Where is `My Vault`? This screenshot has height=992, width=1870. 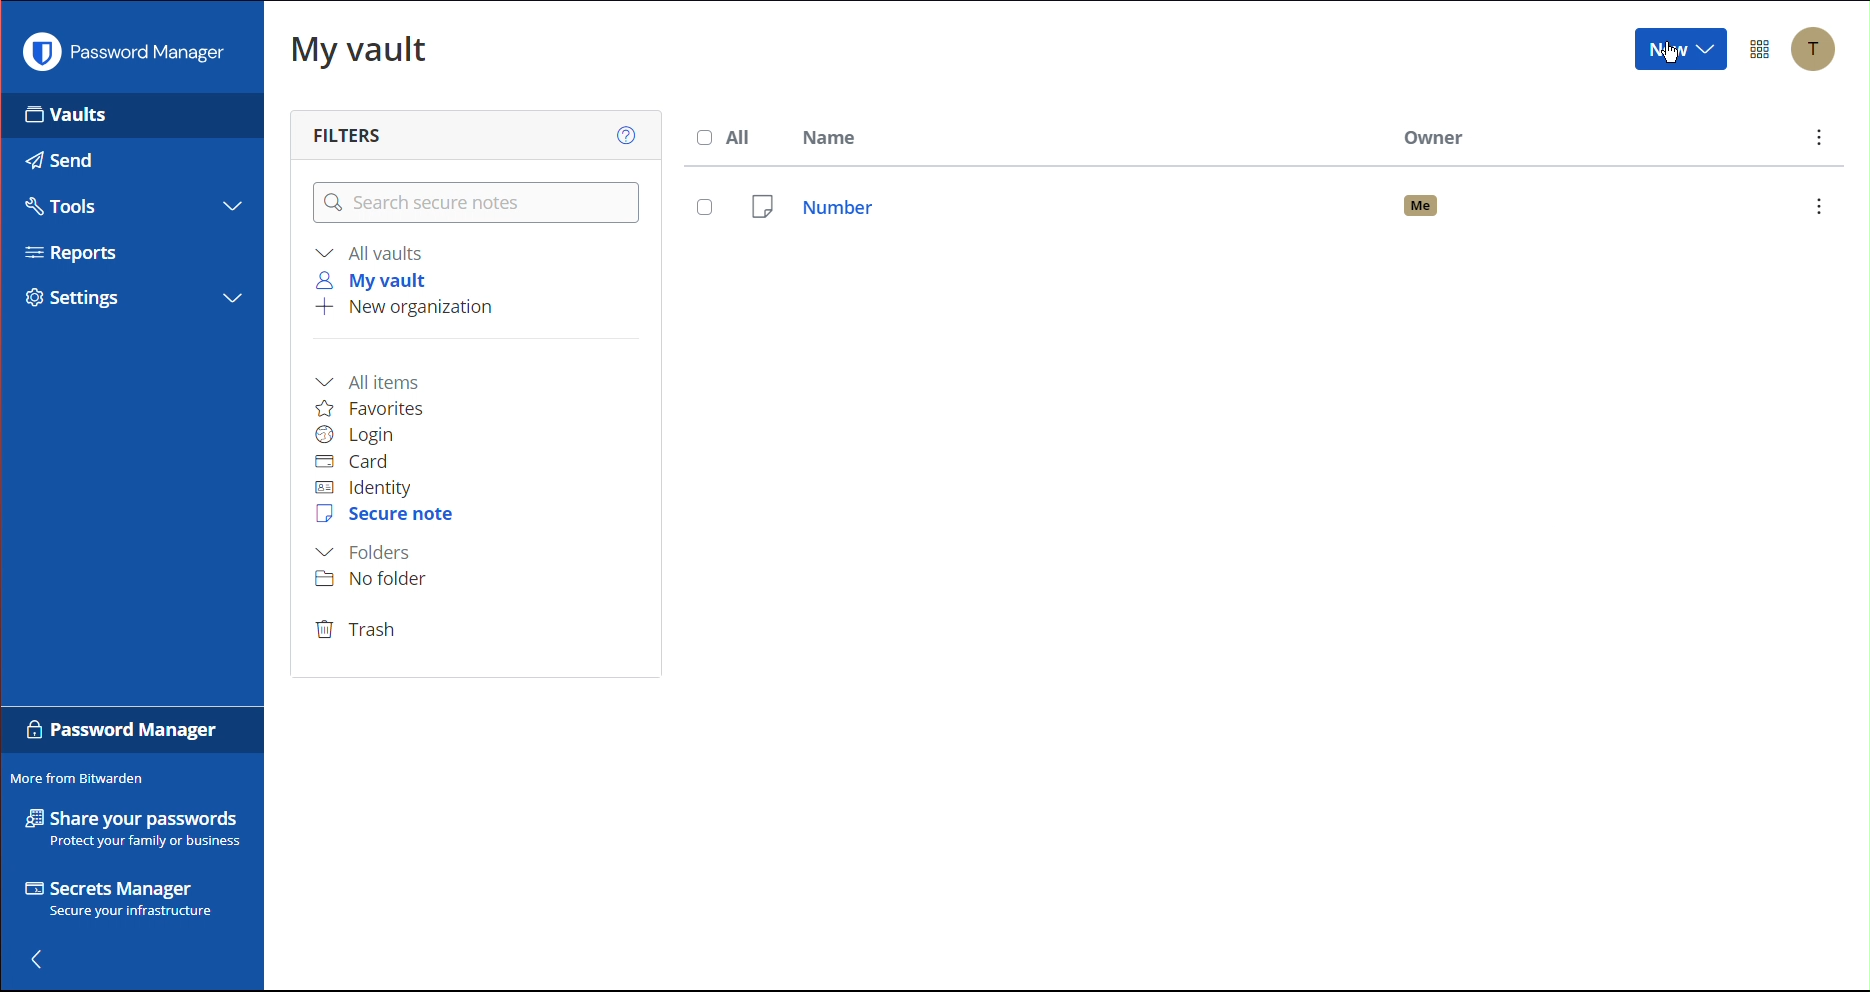 My Vault is located at coordinates (359, 48).